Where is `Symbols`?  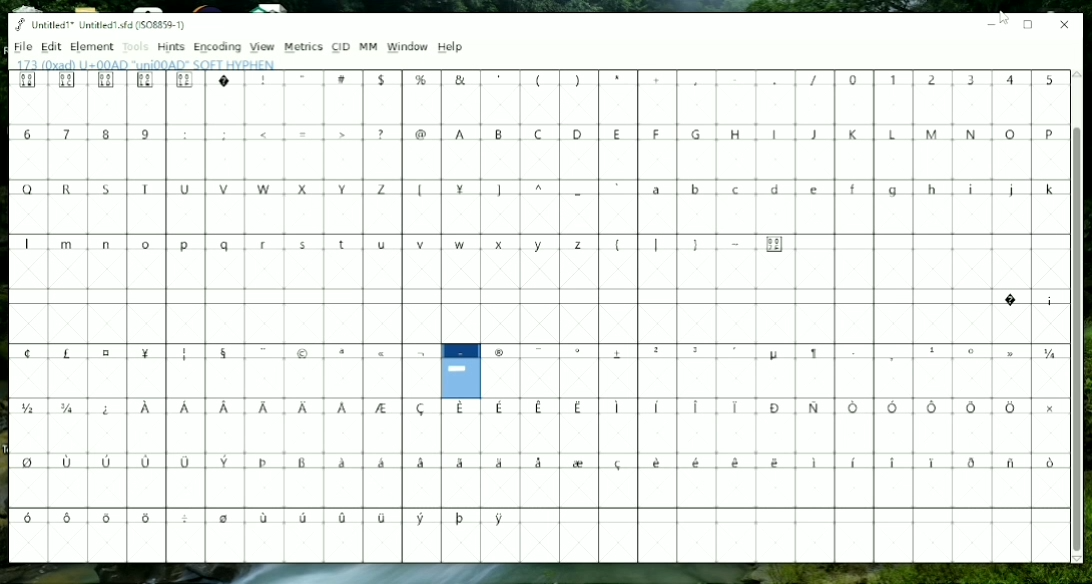 Symbols is located at coordinates (541, 411).